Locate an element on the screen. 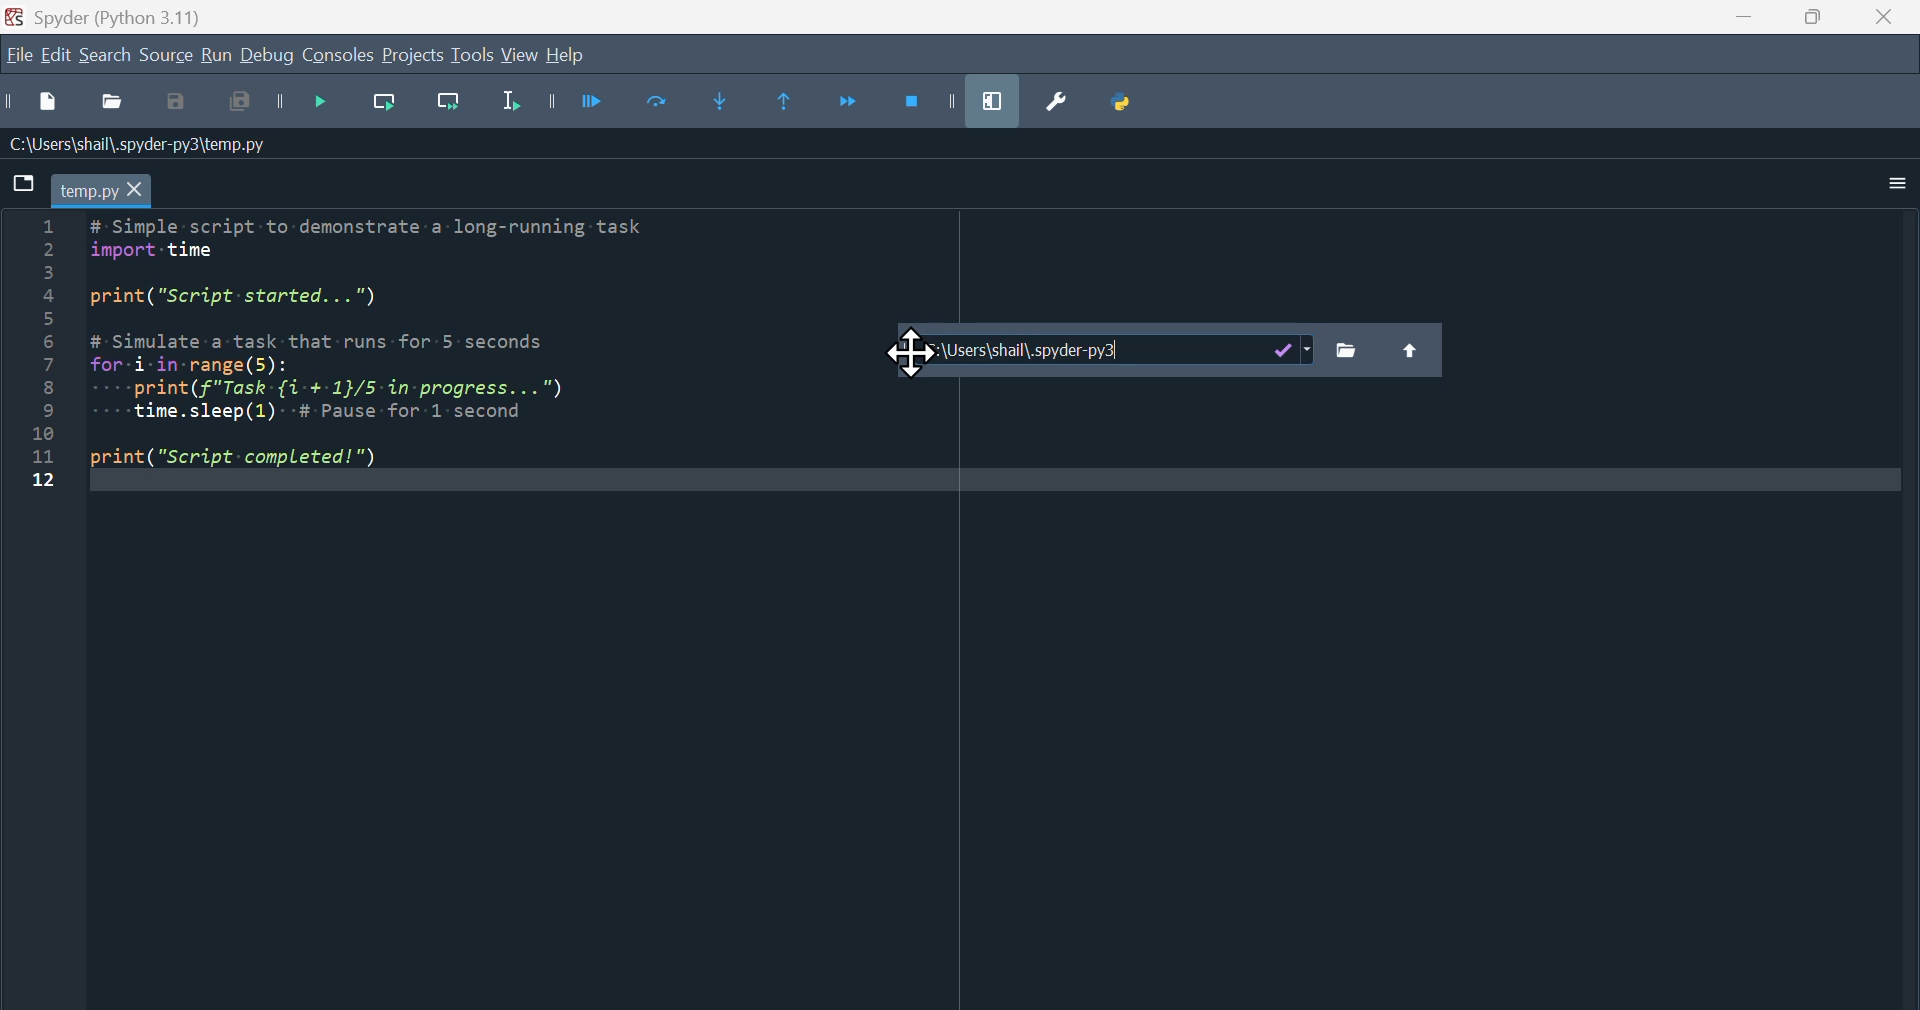 The image size is (1920, 1010). Debug file is located at coordinates (327, 108).